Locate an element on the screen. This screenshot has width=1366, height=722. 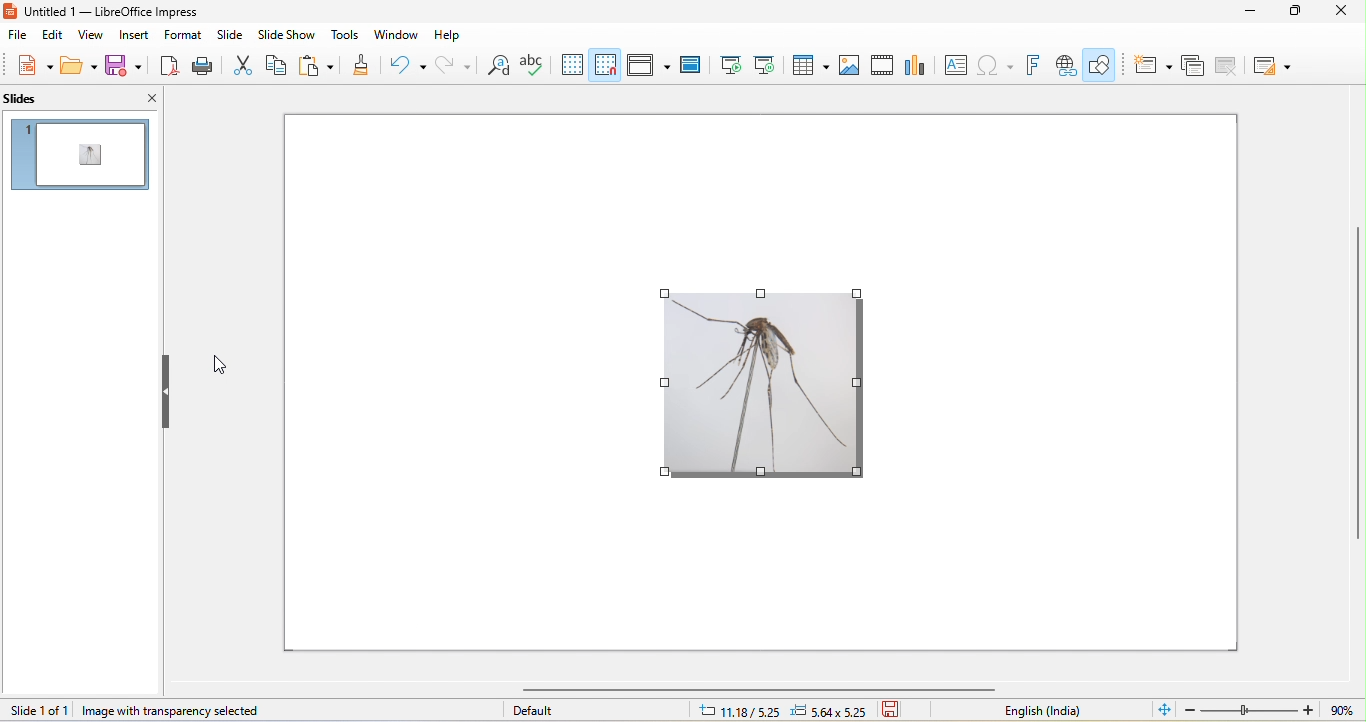
zoom is located at coordinates (1274, 709).